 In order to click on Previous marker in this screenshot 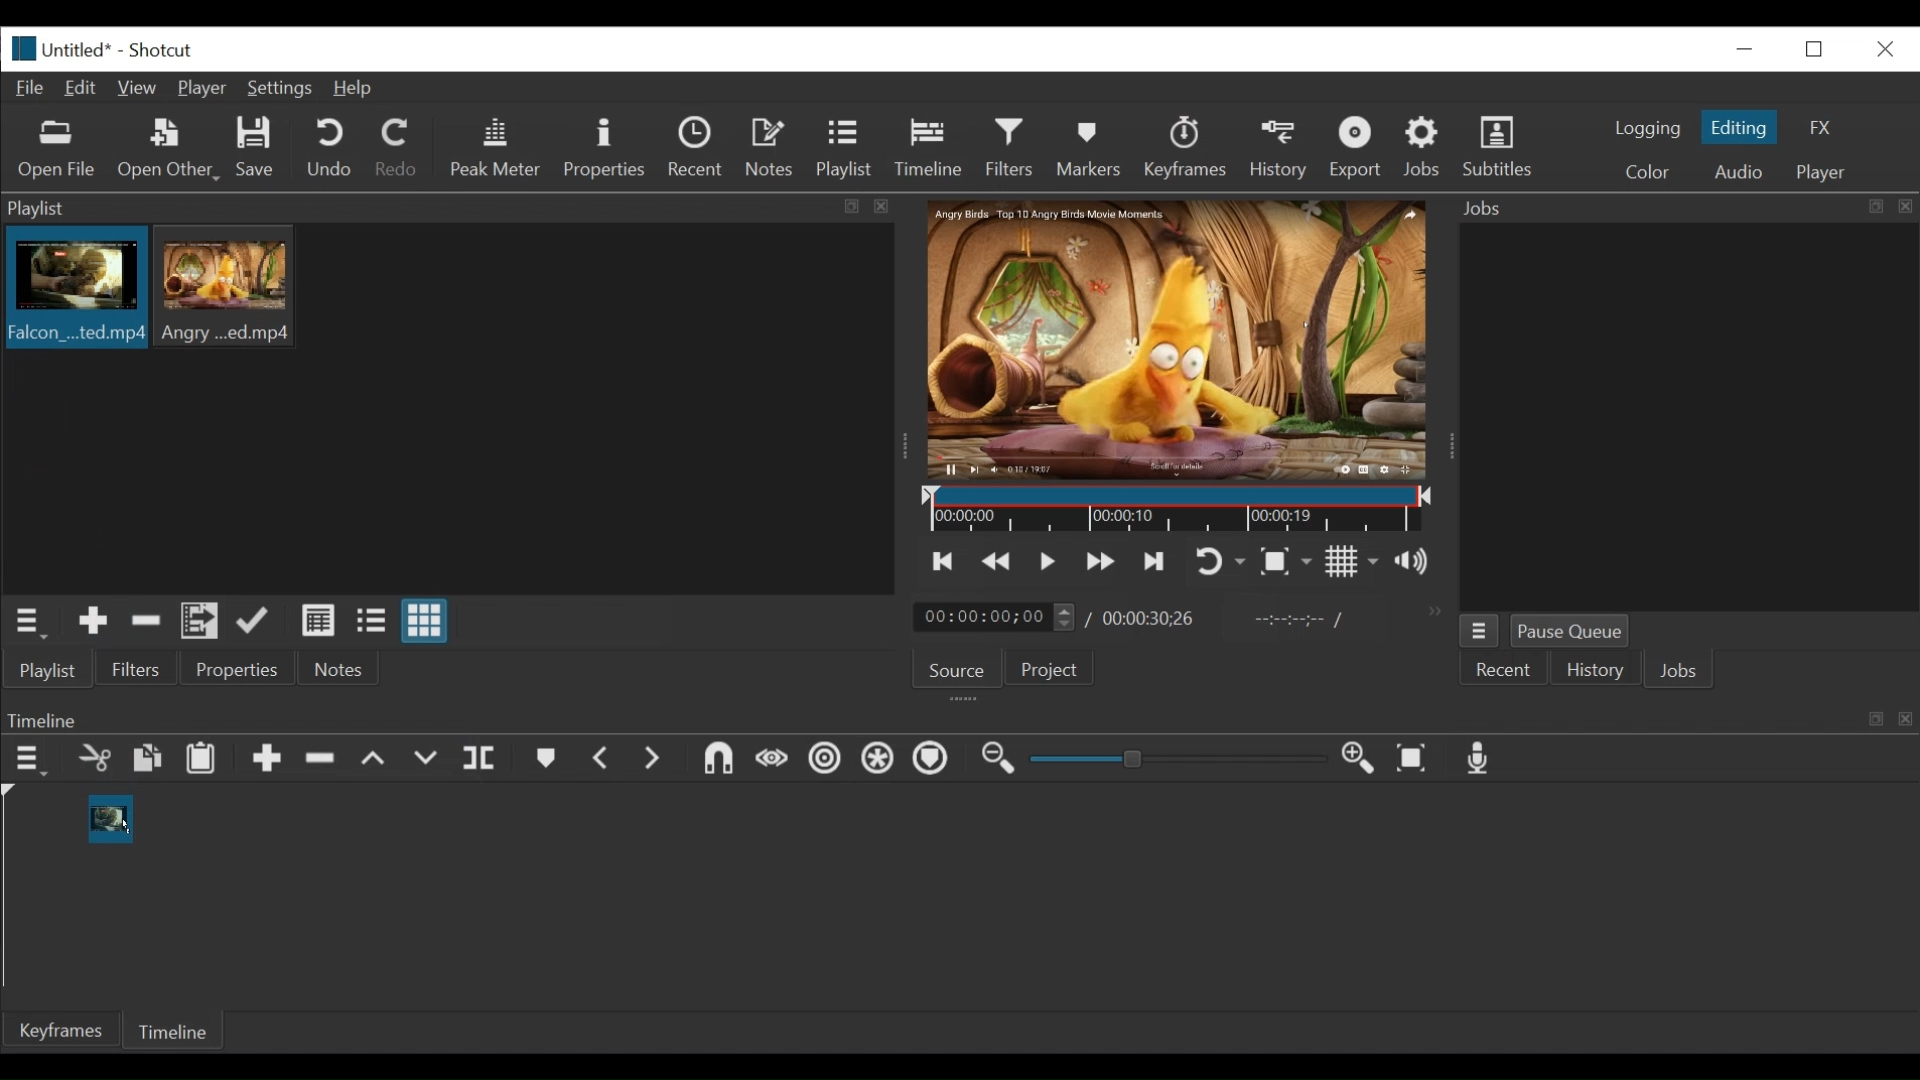, I will do `click(603, 762)`.